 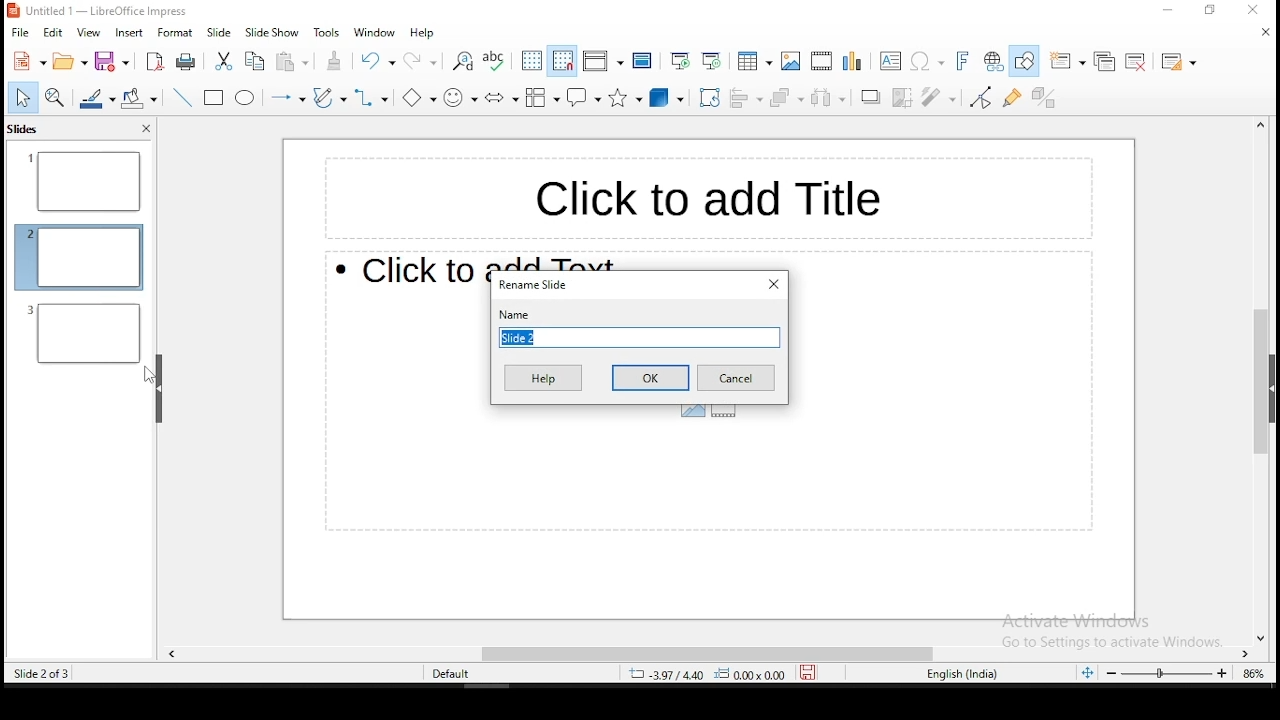 I want to click on slide show, so click(x=272, y=34).